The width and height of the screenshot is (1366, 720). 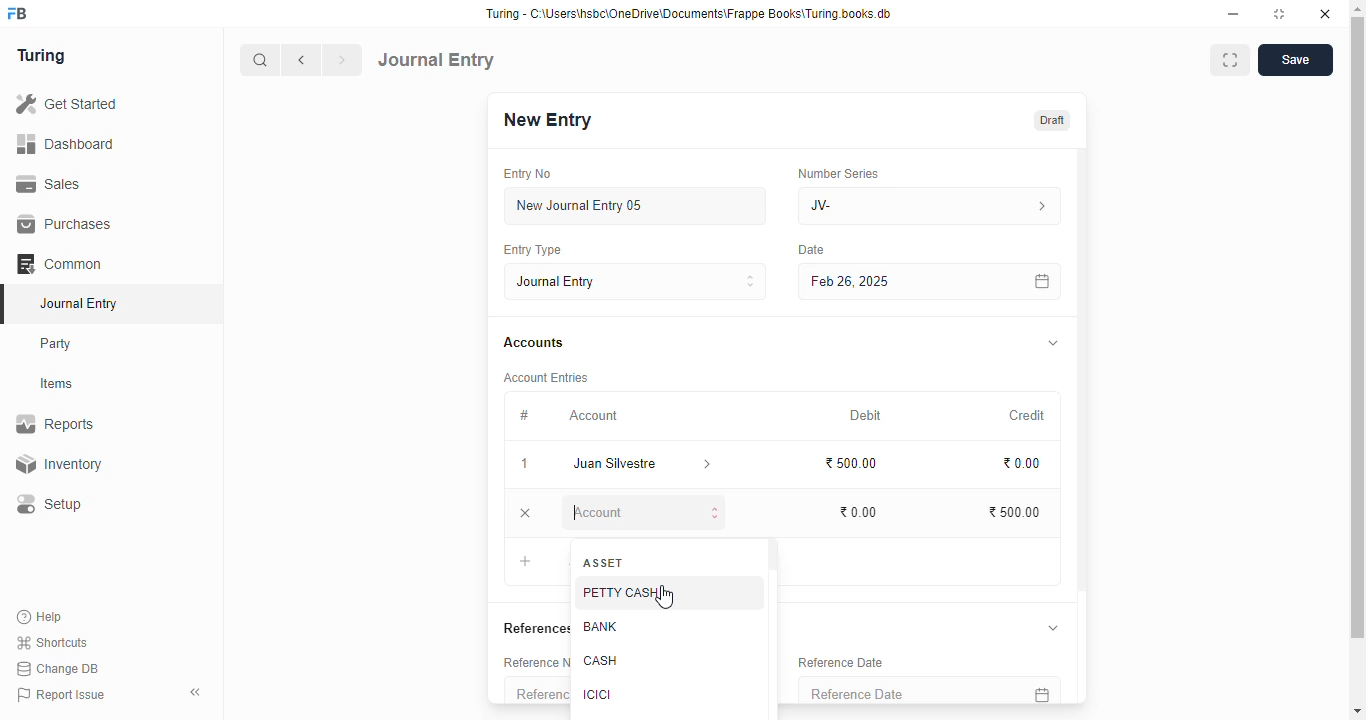 I want to click on ₹500.00, so click(x=1015, y=511).